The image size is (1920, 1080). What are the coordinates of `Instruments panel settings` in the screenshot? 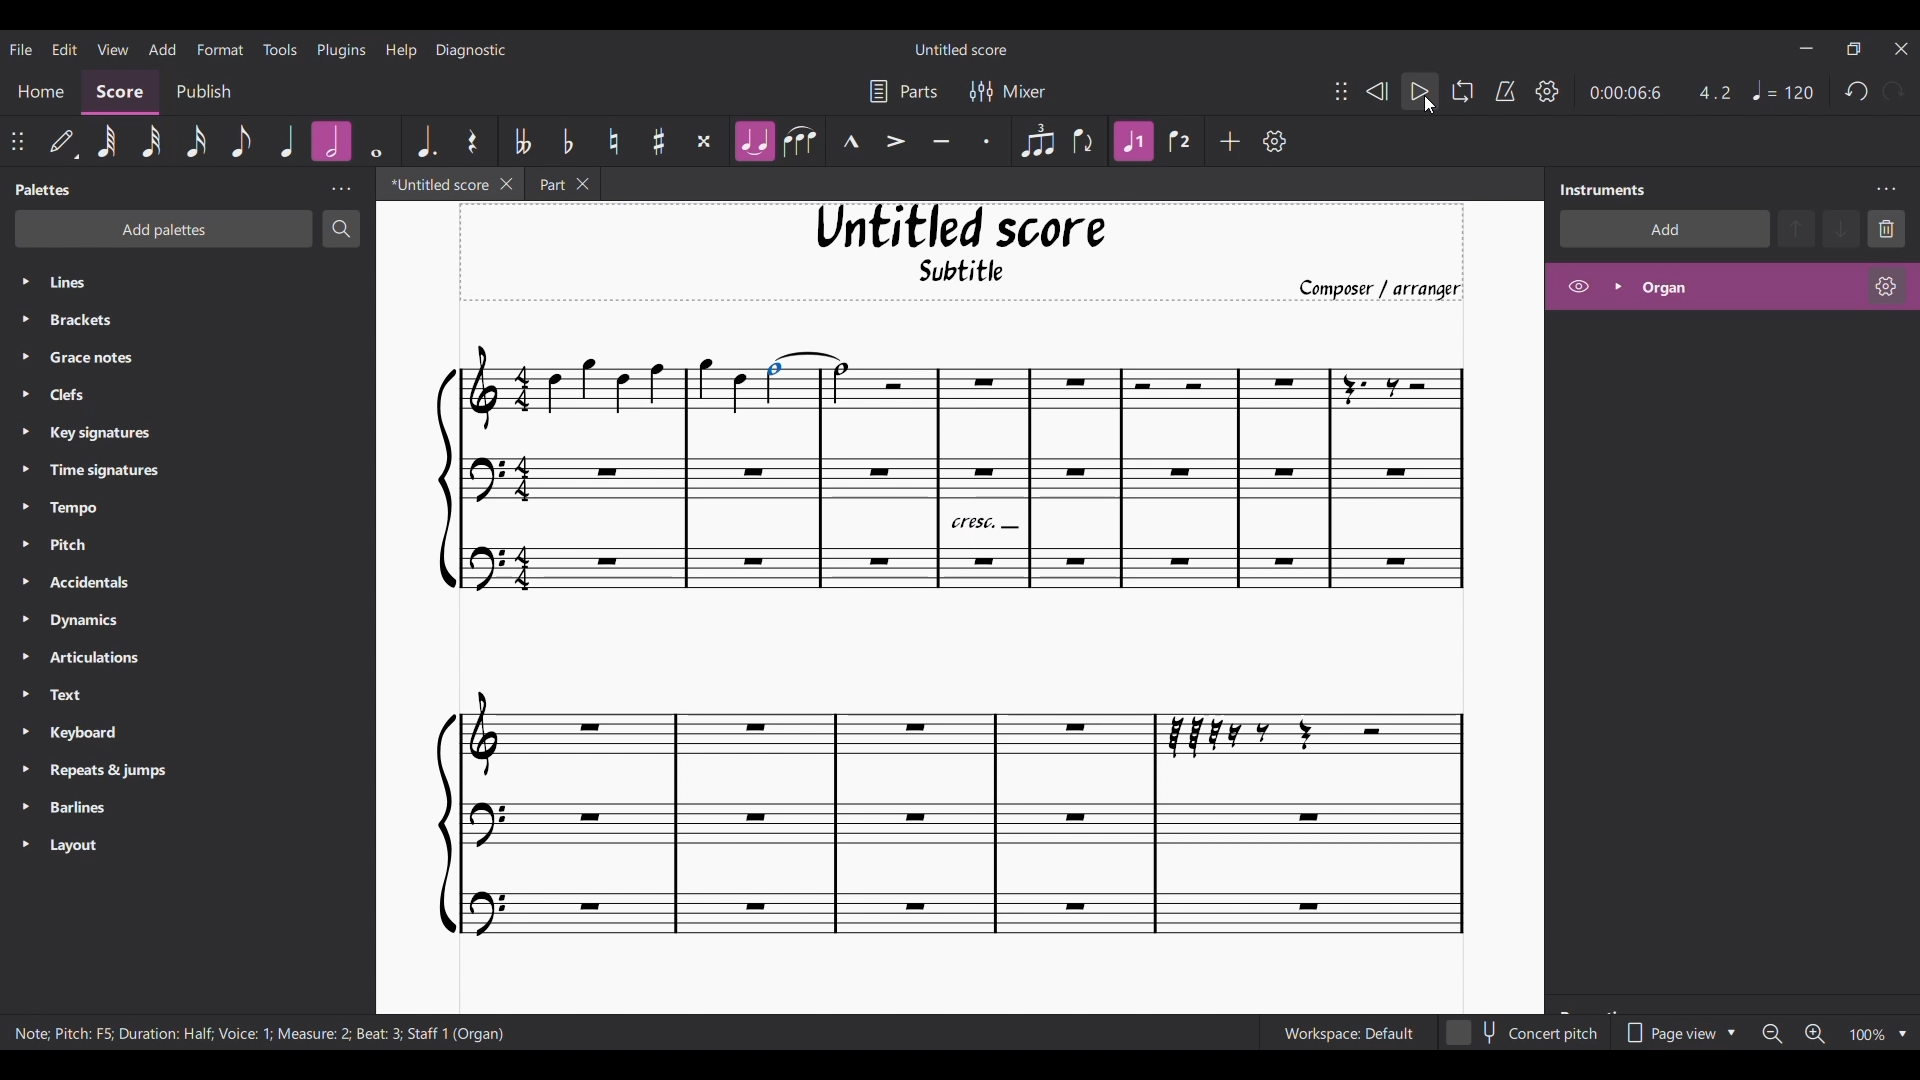 It's located at (1886, 190).